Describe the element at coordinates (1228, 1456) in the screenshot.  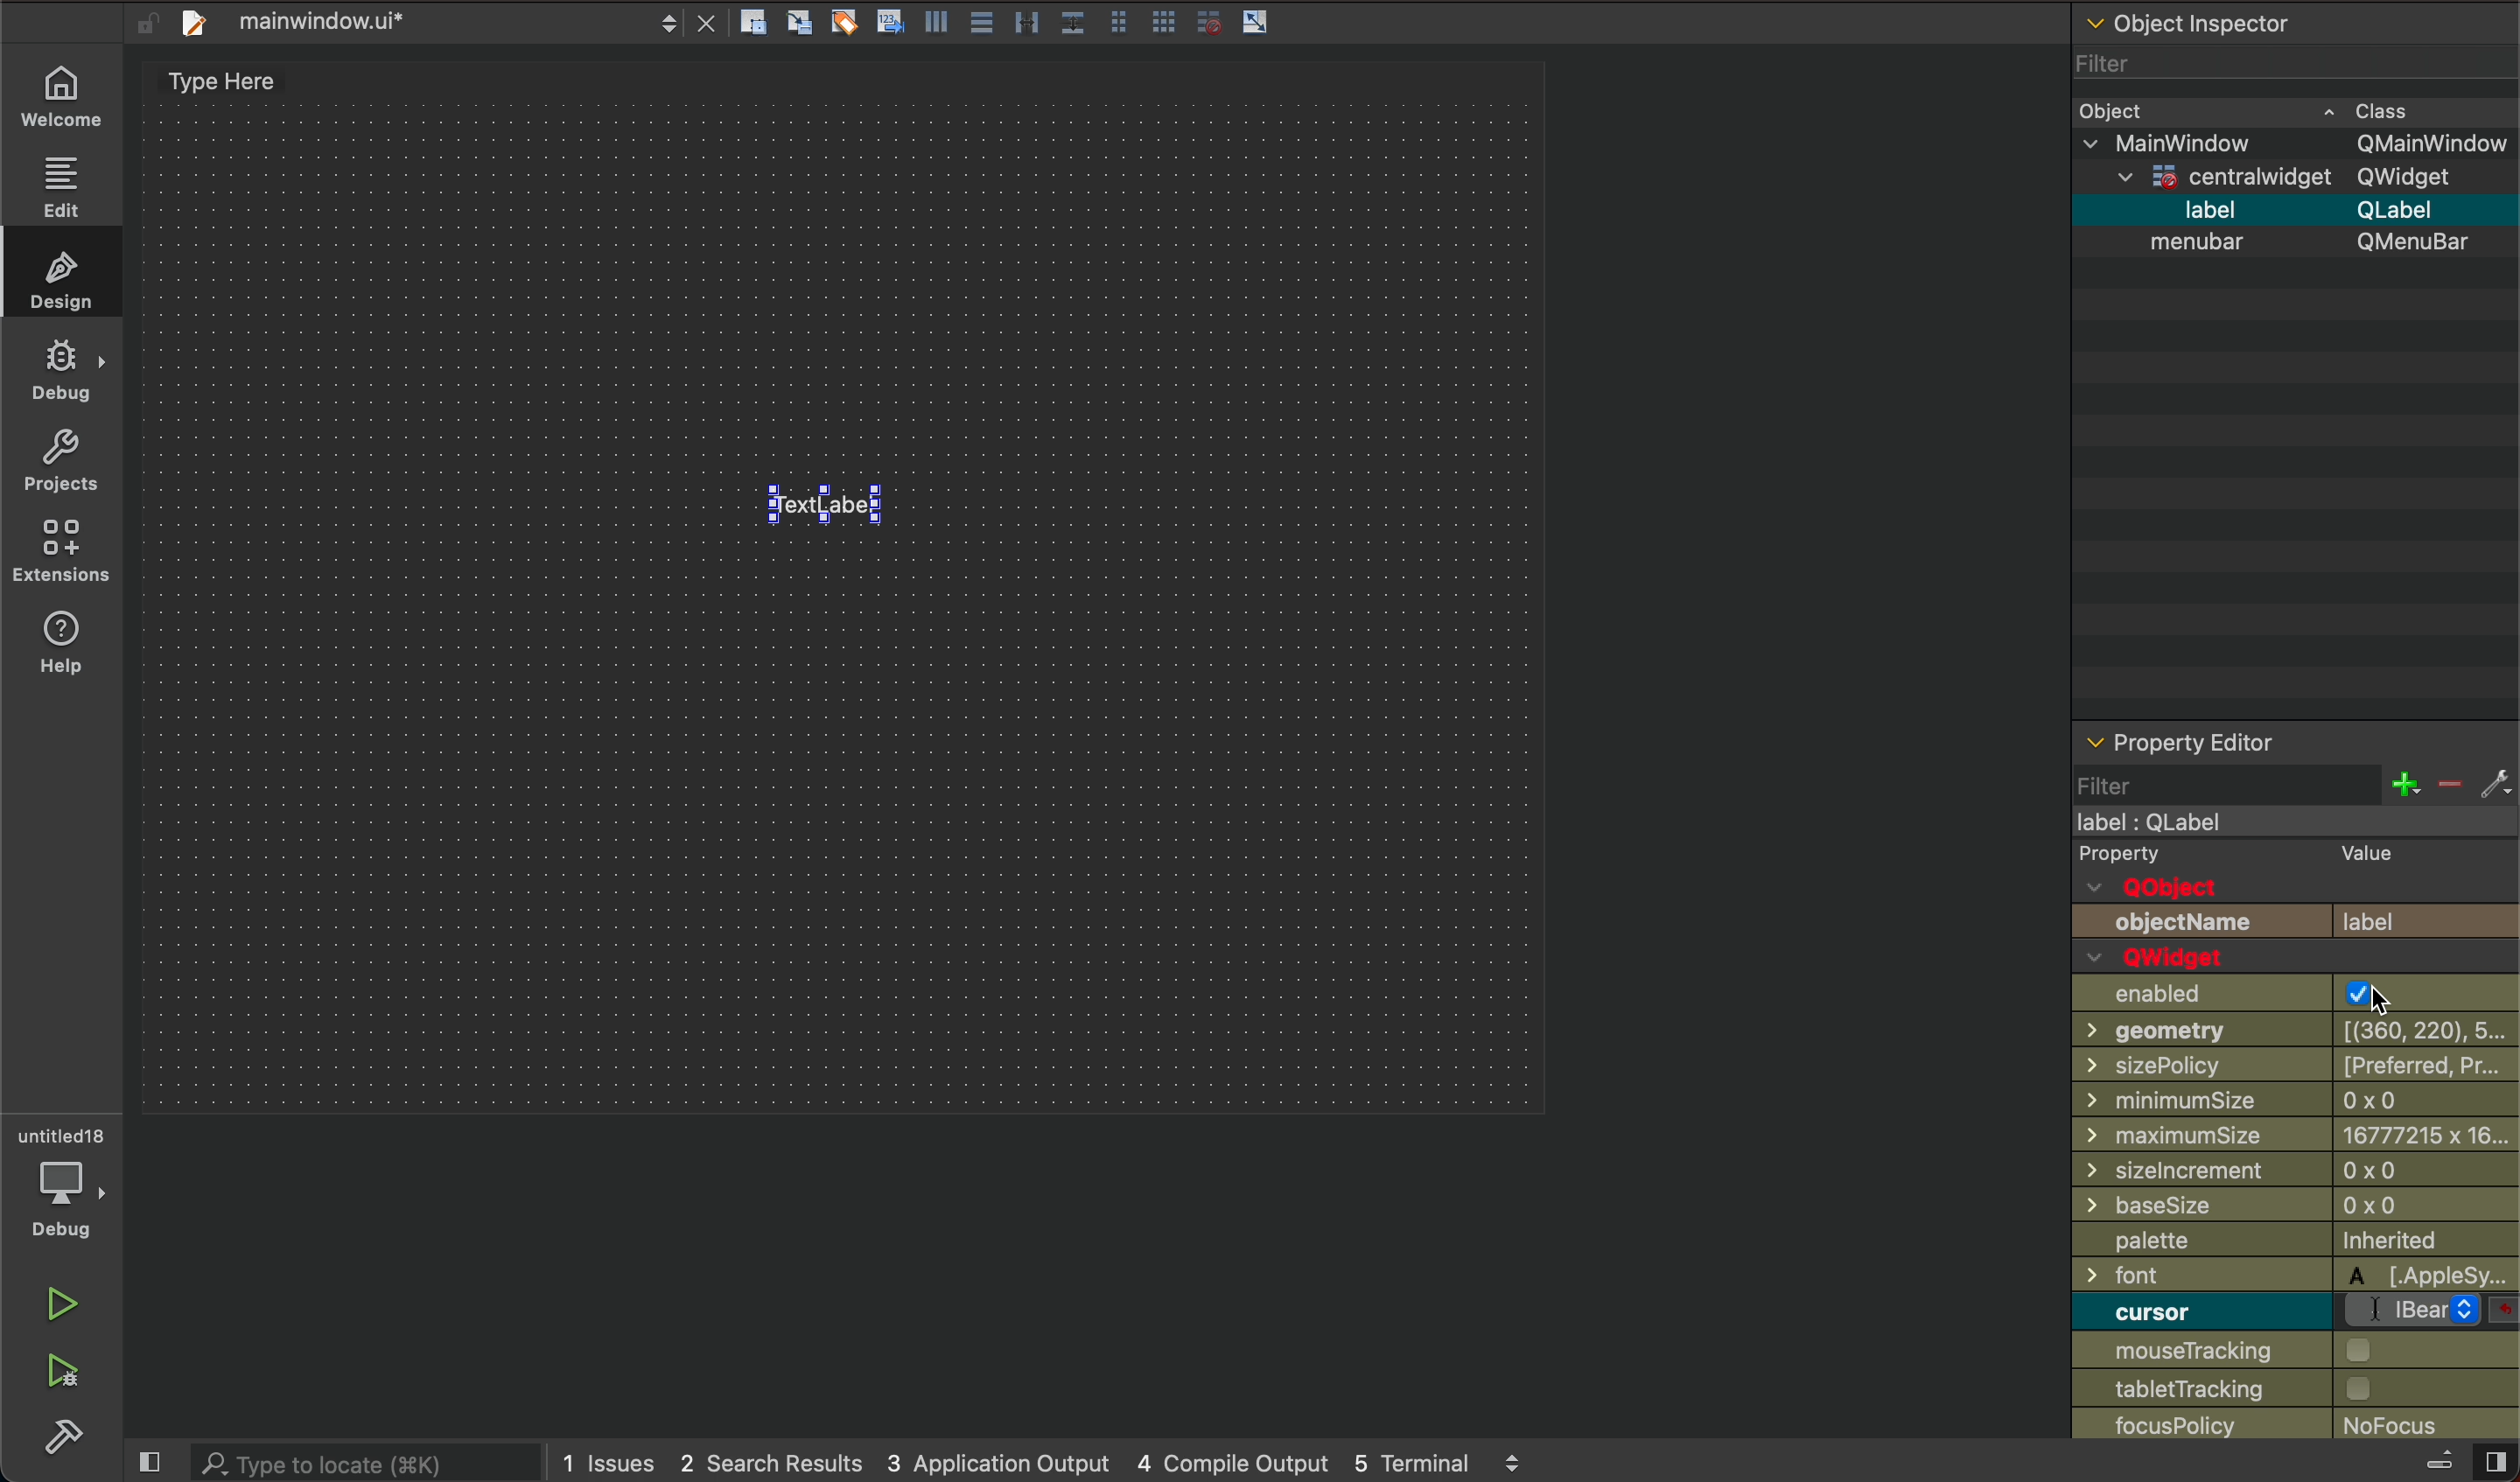
I see `4 compile output` at that location.